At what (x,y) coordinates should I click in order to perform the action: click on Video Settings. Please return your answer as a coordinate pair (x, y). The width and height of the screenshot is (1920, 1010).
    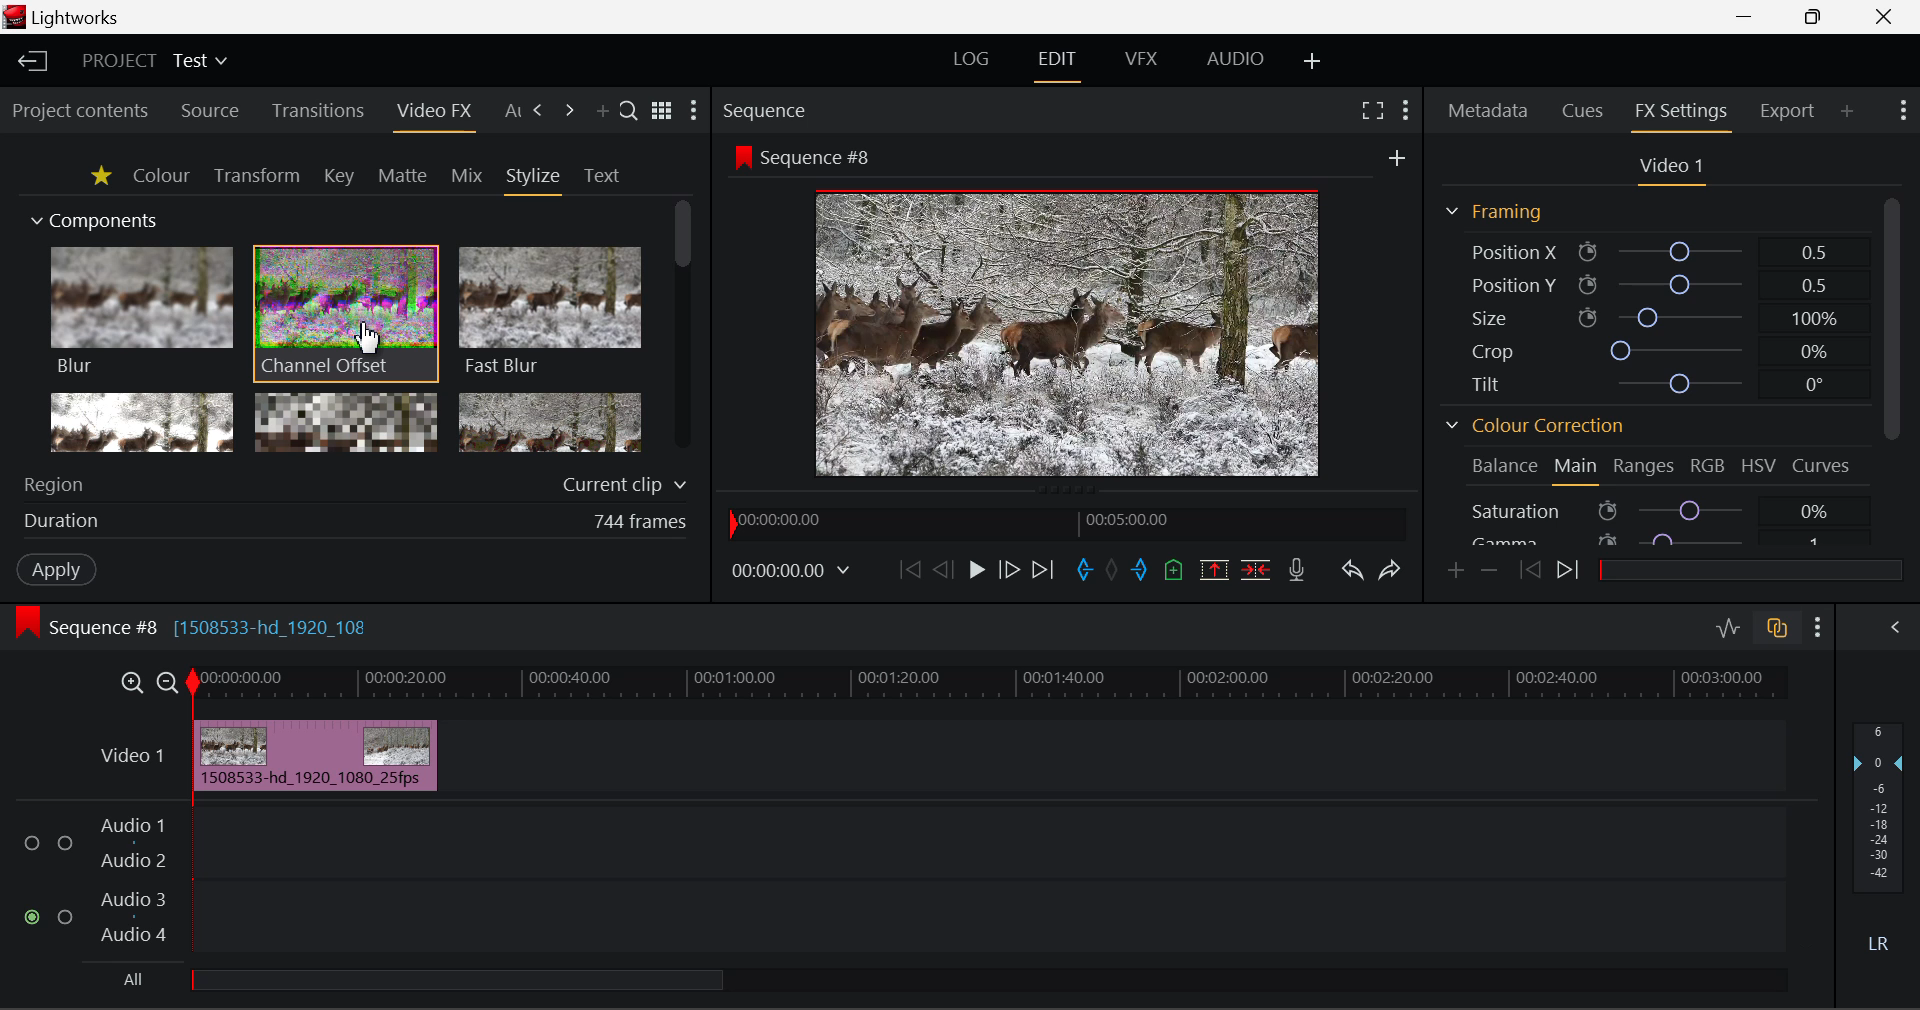
    Looking at the image, I should click on (1669, 170).